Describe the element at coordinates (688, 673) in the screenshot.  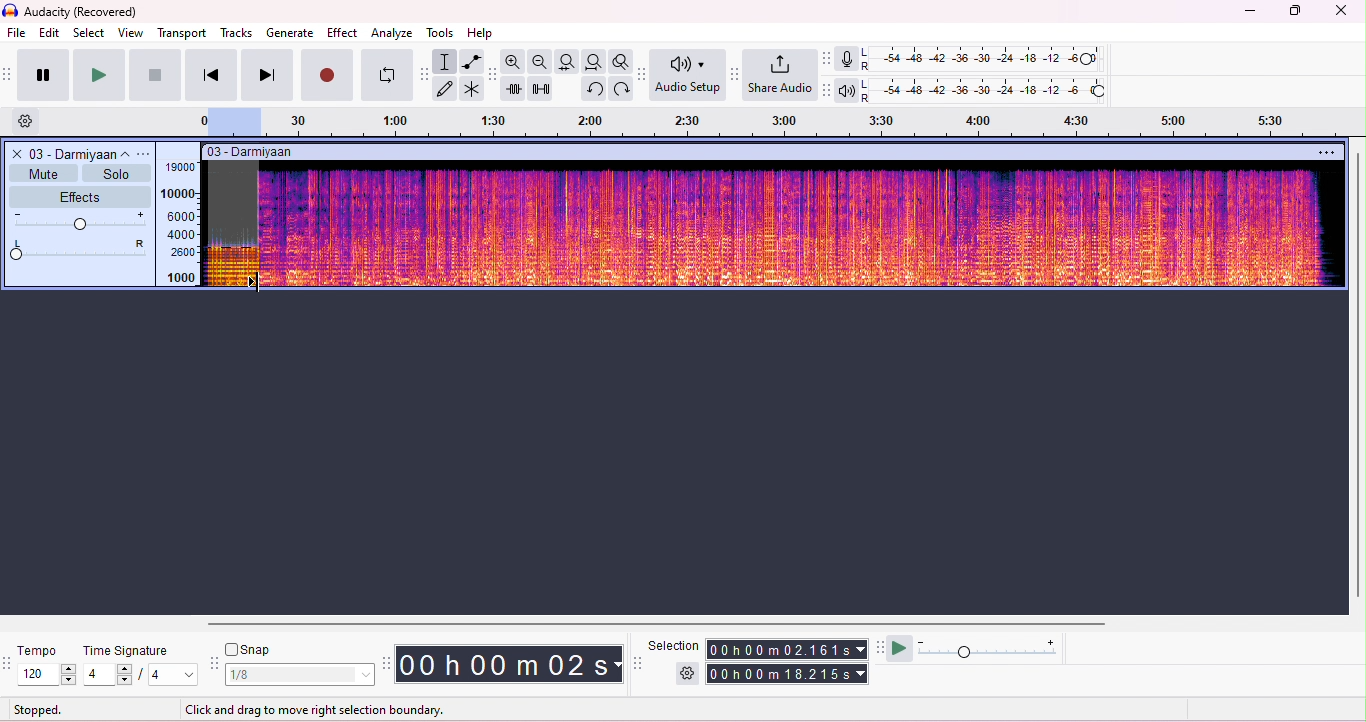
I see `selection settings` at that location.